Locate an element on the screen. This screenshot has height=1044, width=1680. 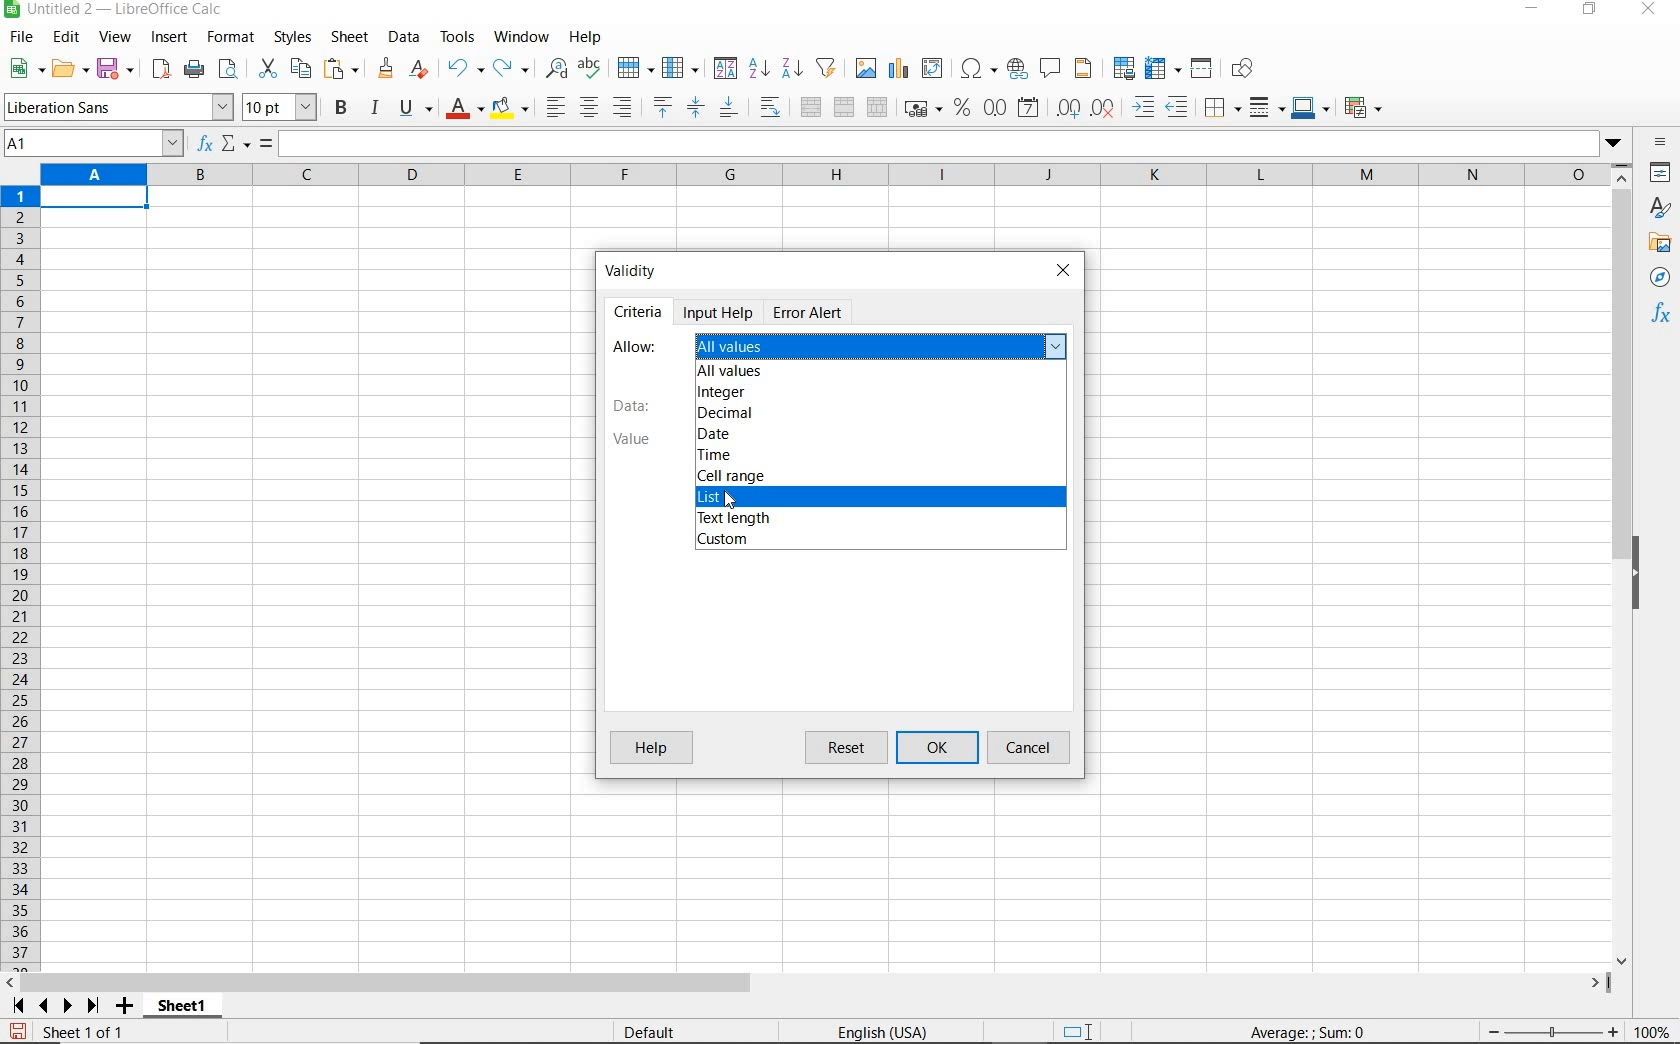
date is located at coordinates (716, 435).